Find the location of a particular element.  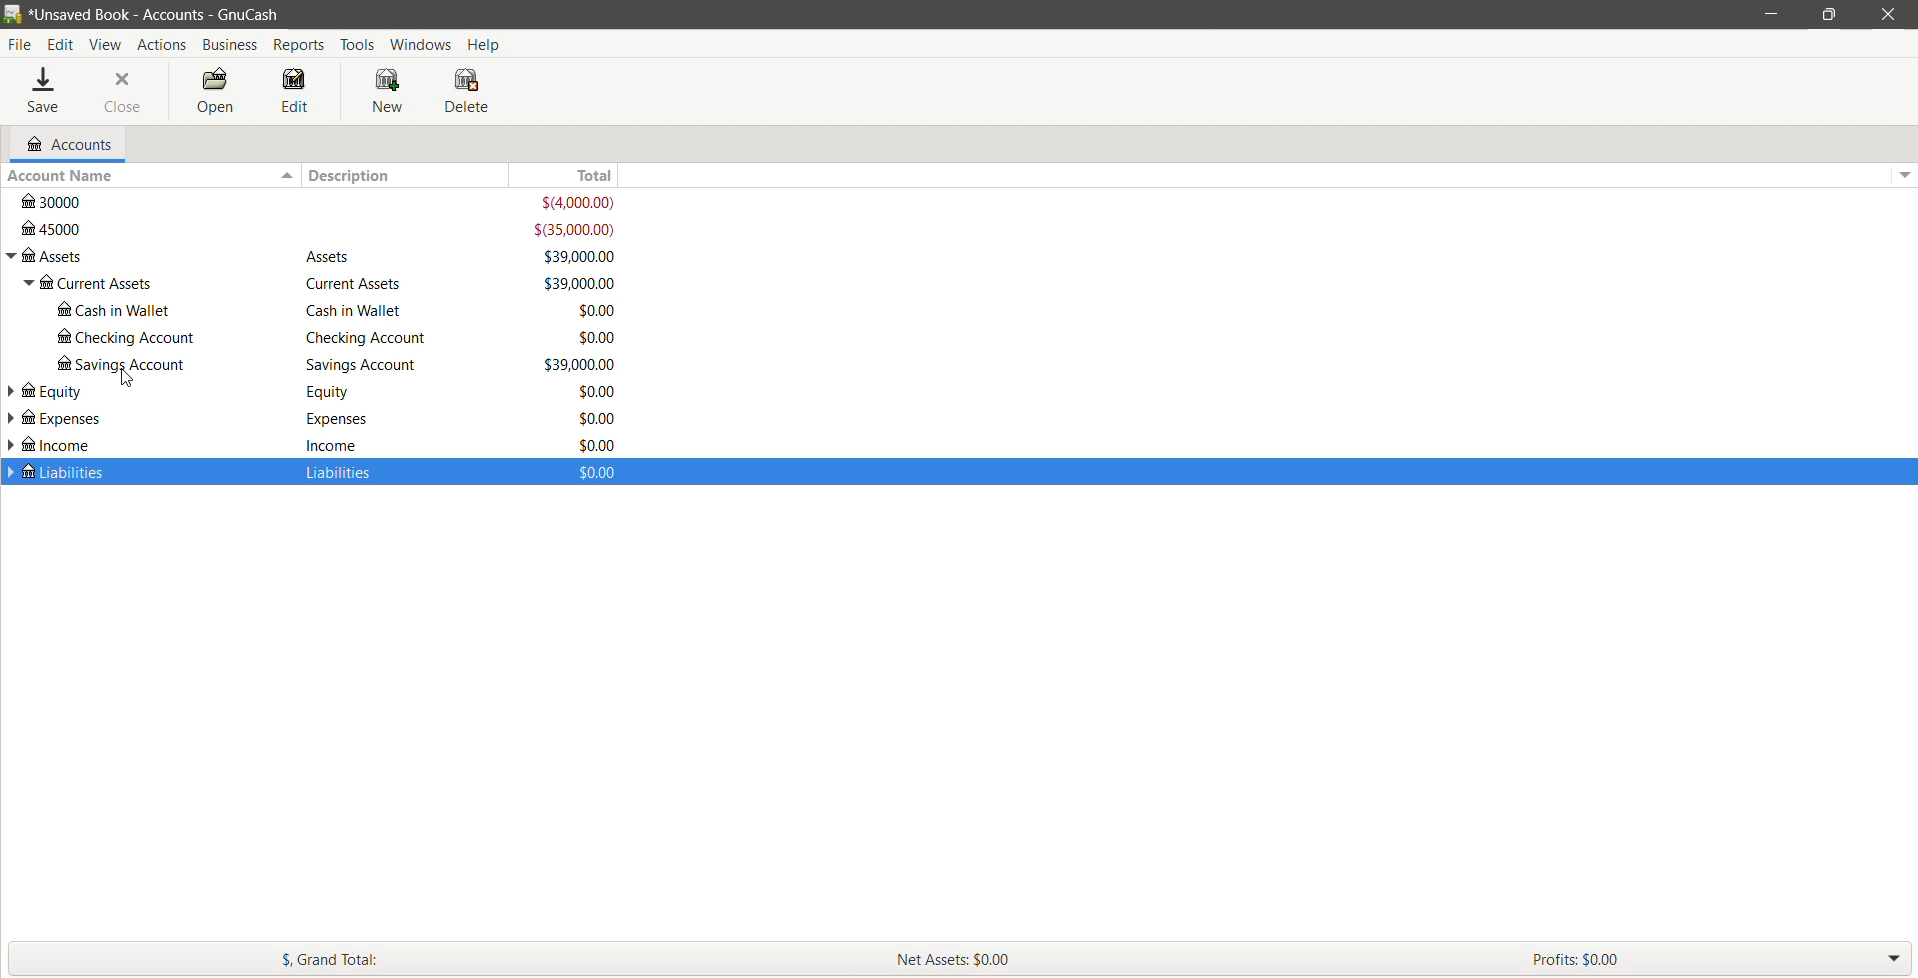

checking account is located at coordinates (121, 338).